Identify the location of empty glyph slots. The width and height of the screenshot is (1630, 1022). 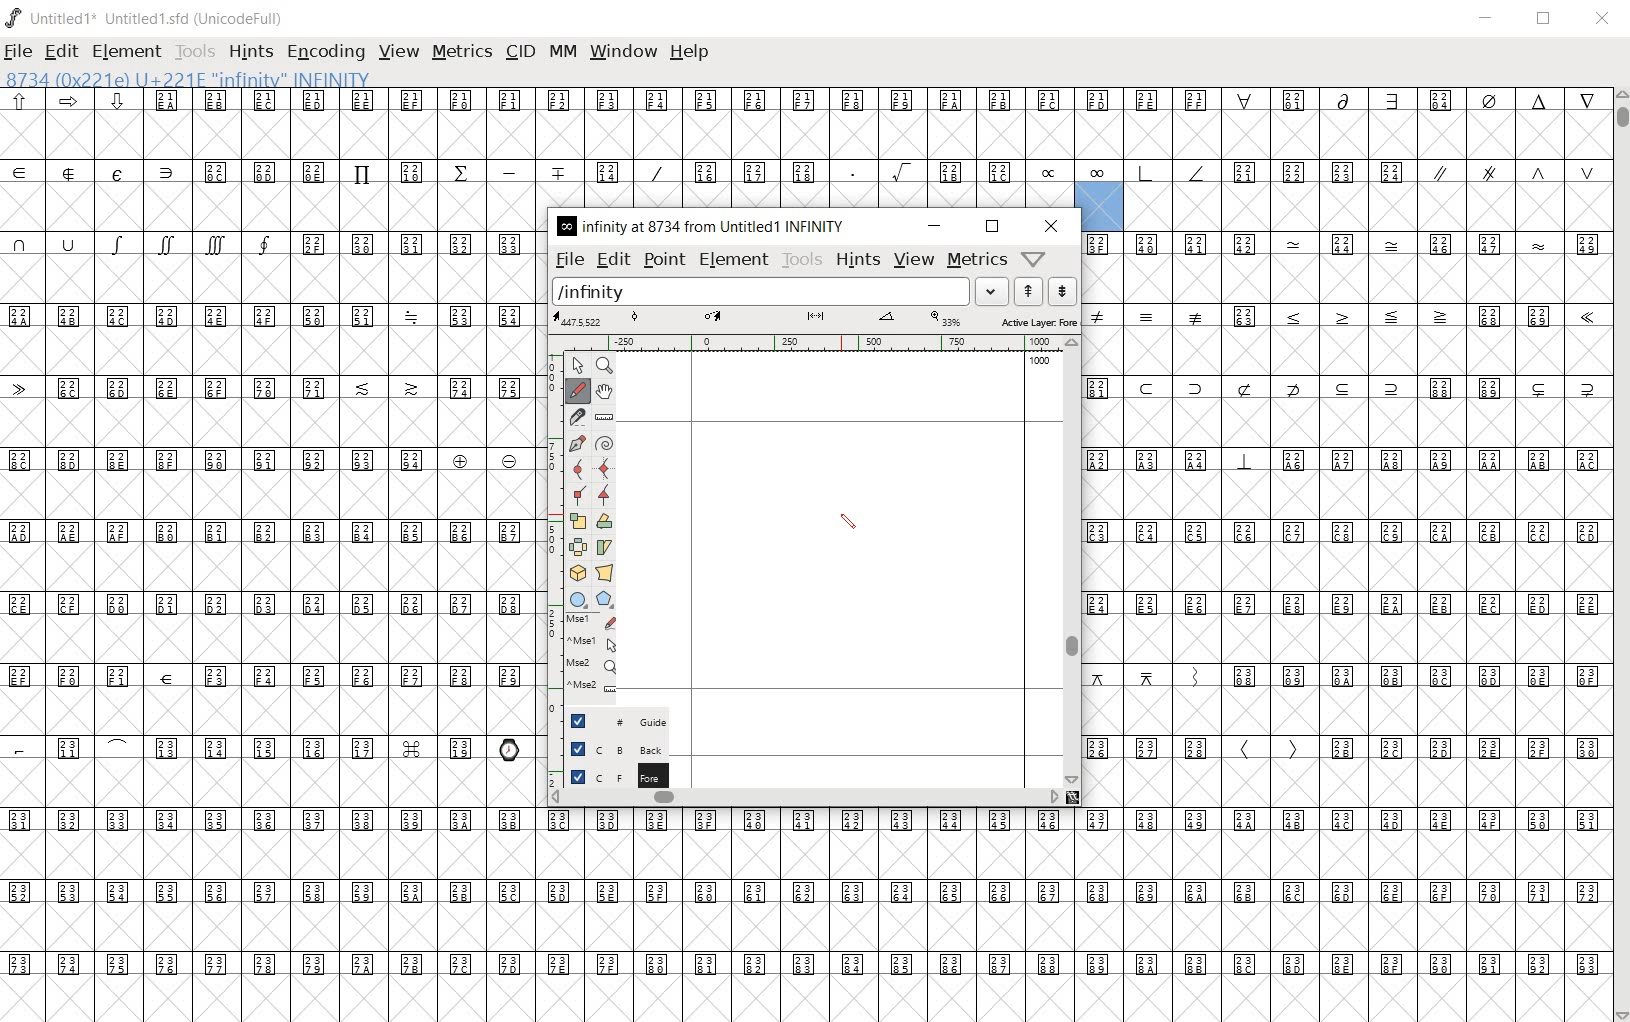
(1352, 569).